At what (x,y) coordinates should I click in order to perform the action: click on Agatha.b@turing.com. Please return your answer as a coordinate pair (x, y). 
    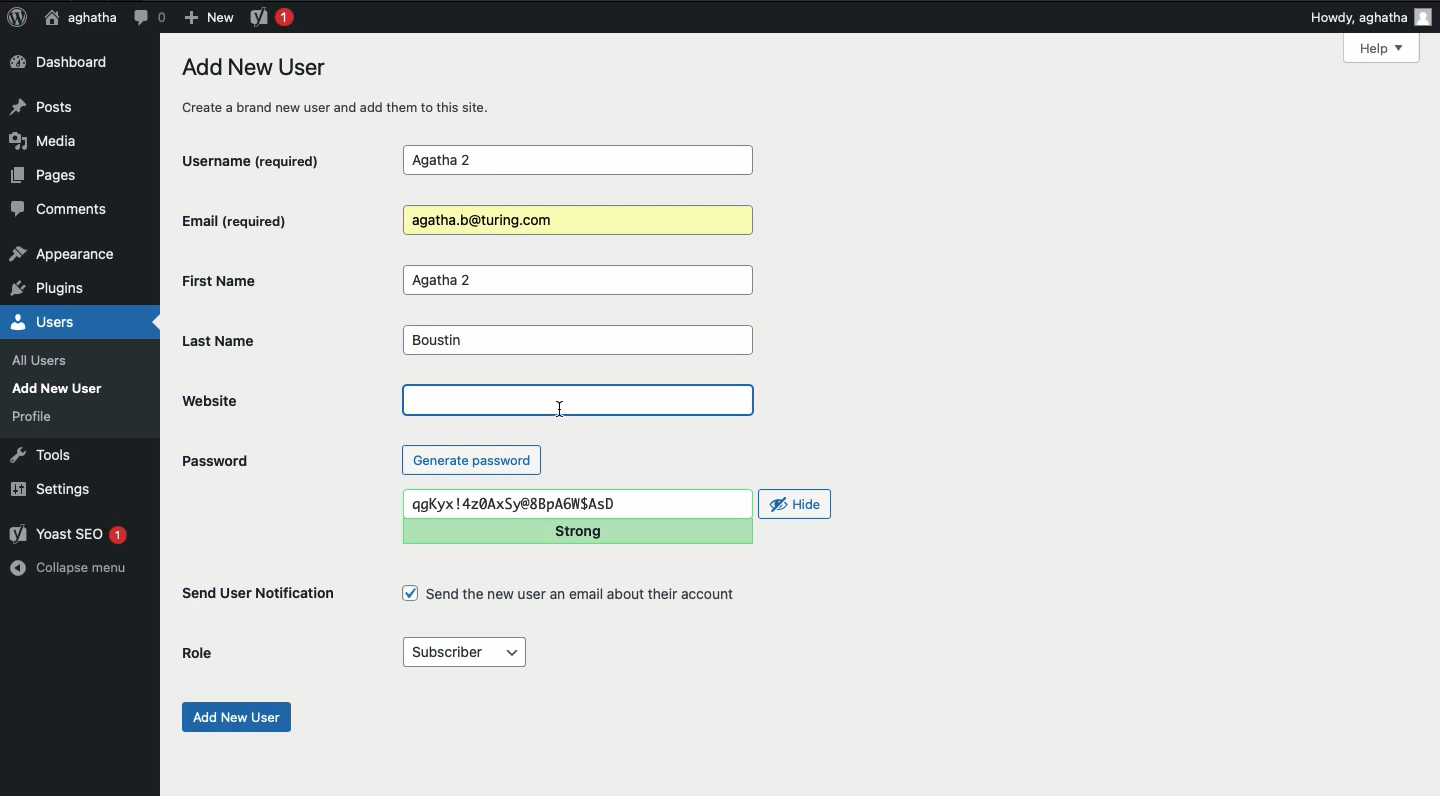
    Looking at the image, I should click on (574, 221).